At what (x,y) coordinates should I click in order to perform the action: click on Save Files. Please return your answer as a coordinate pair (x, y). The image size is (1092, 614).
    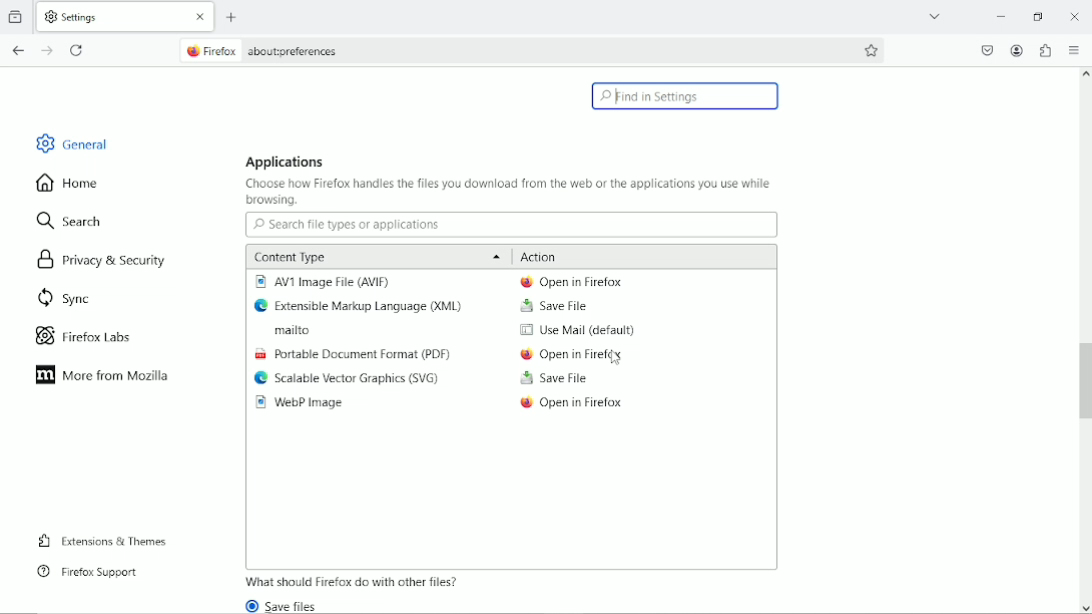
    Looking at the image, I should click on (288, 605).